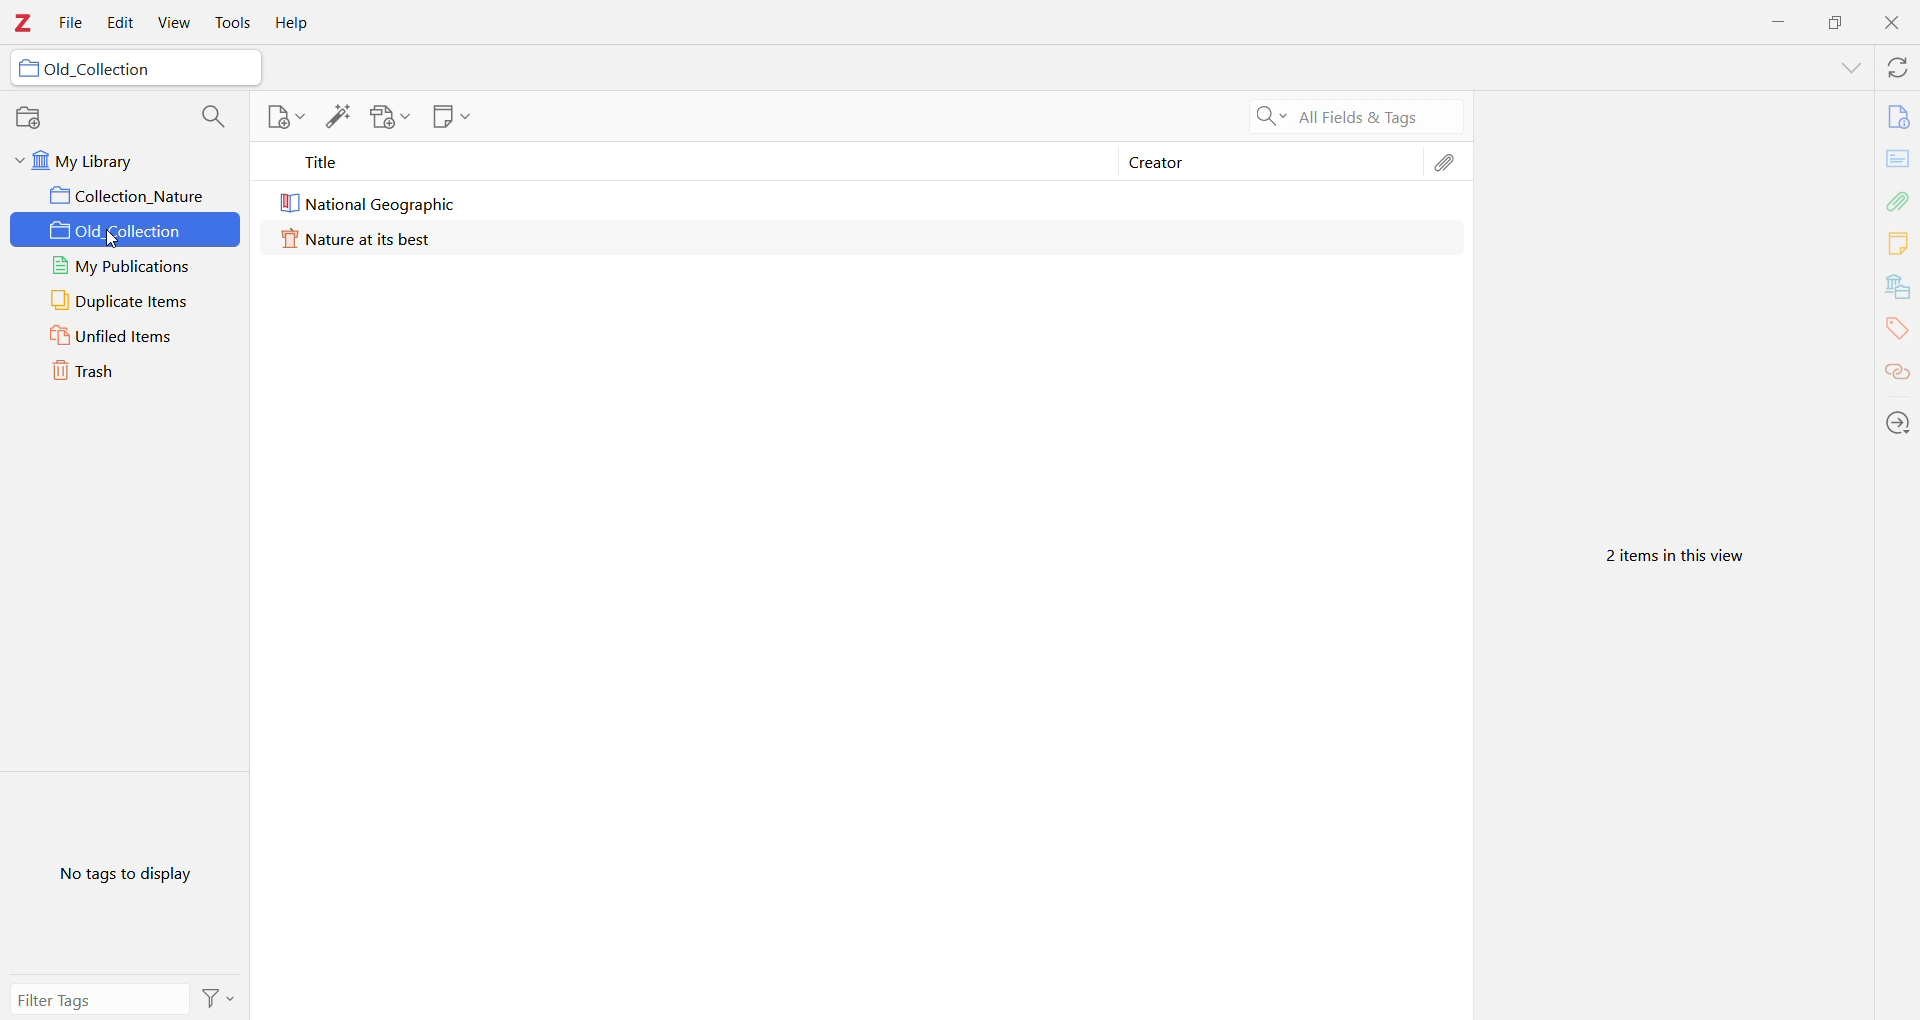 The width and height of the screenshot is (1920, 1020). I want to click on Close, so click(1891, 24).